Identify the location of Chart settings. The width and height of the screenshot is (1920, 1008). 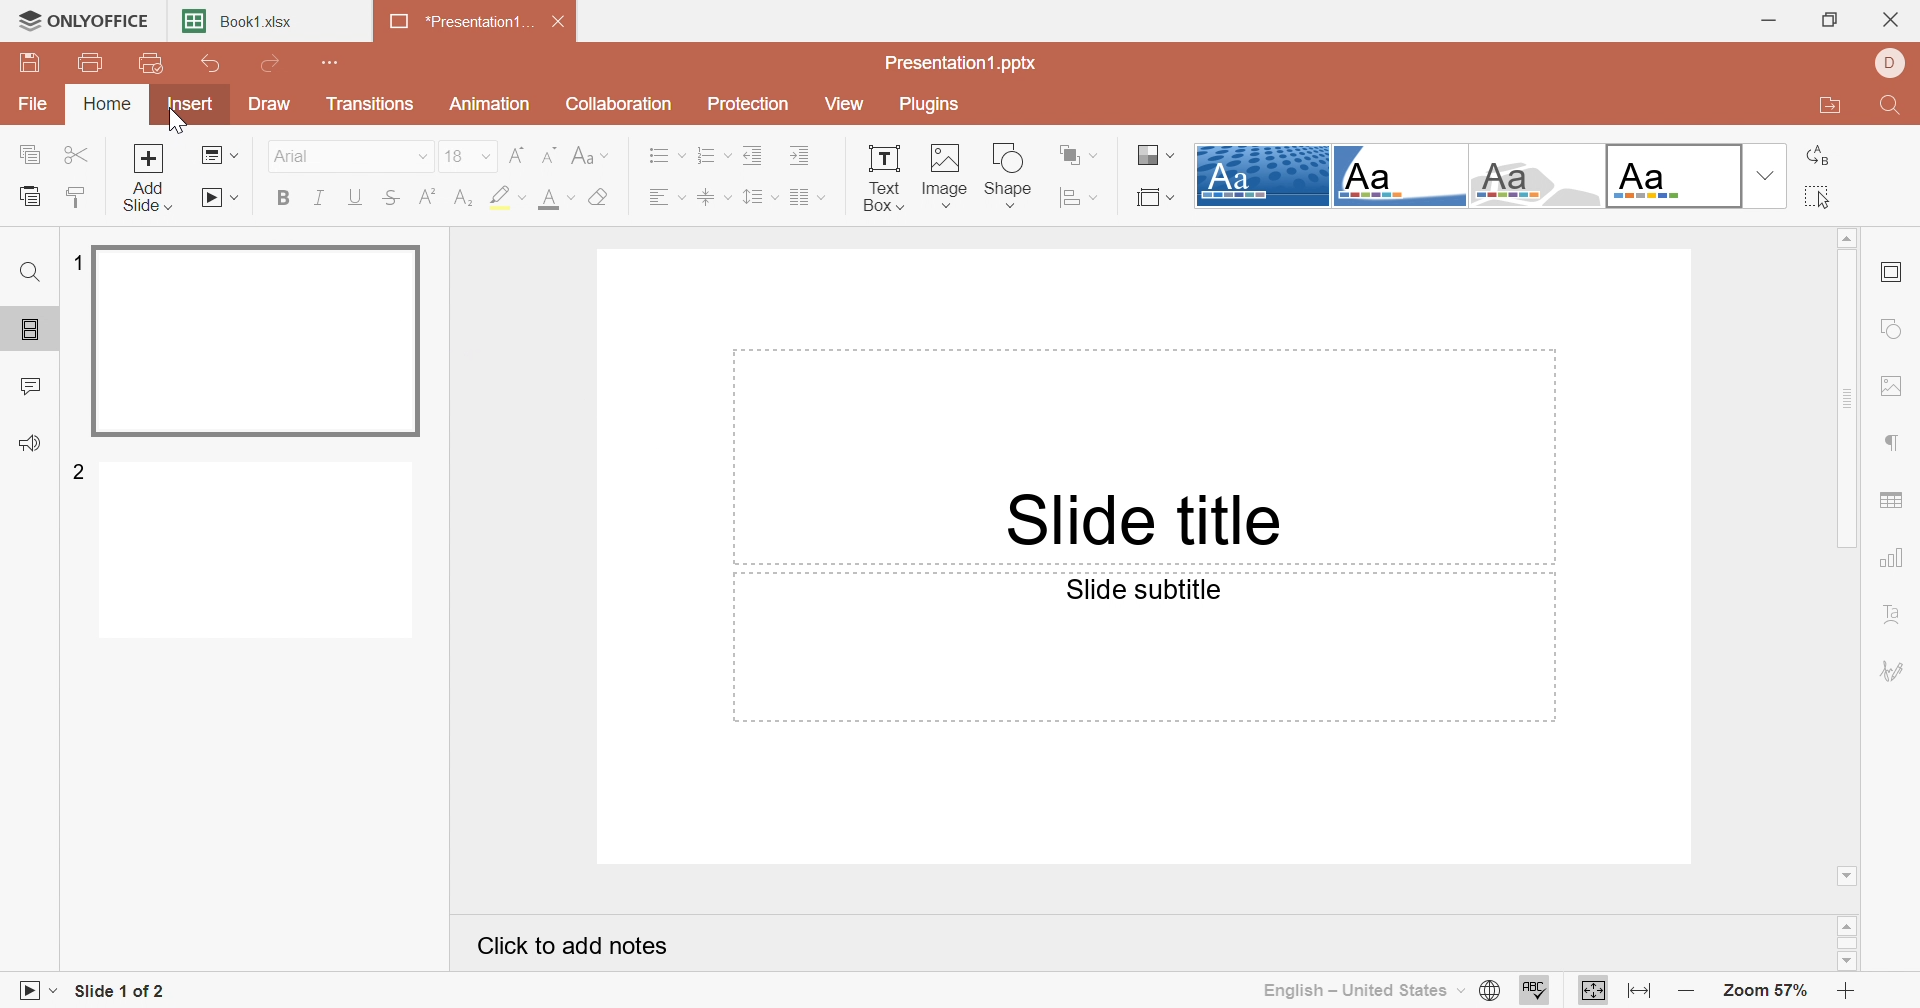
(1895, 559).